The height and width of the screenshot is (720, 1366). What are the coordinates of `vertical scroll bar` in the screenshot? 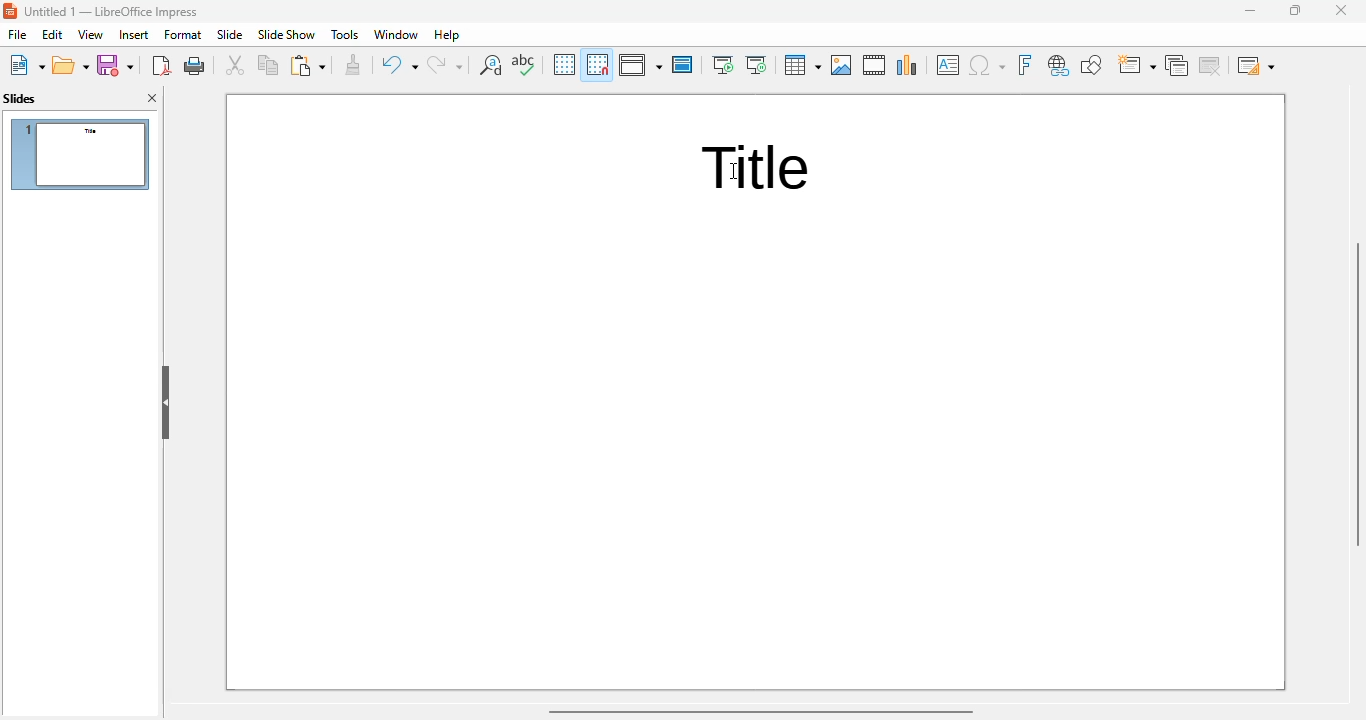 It's located at (1357, 390).